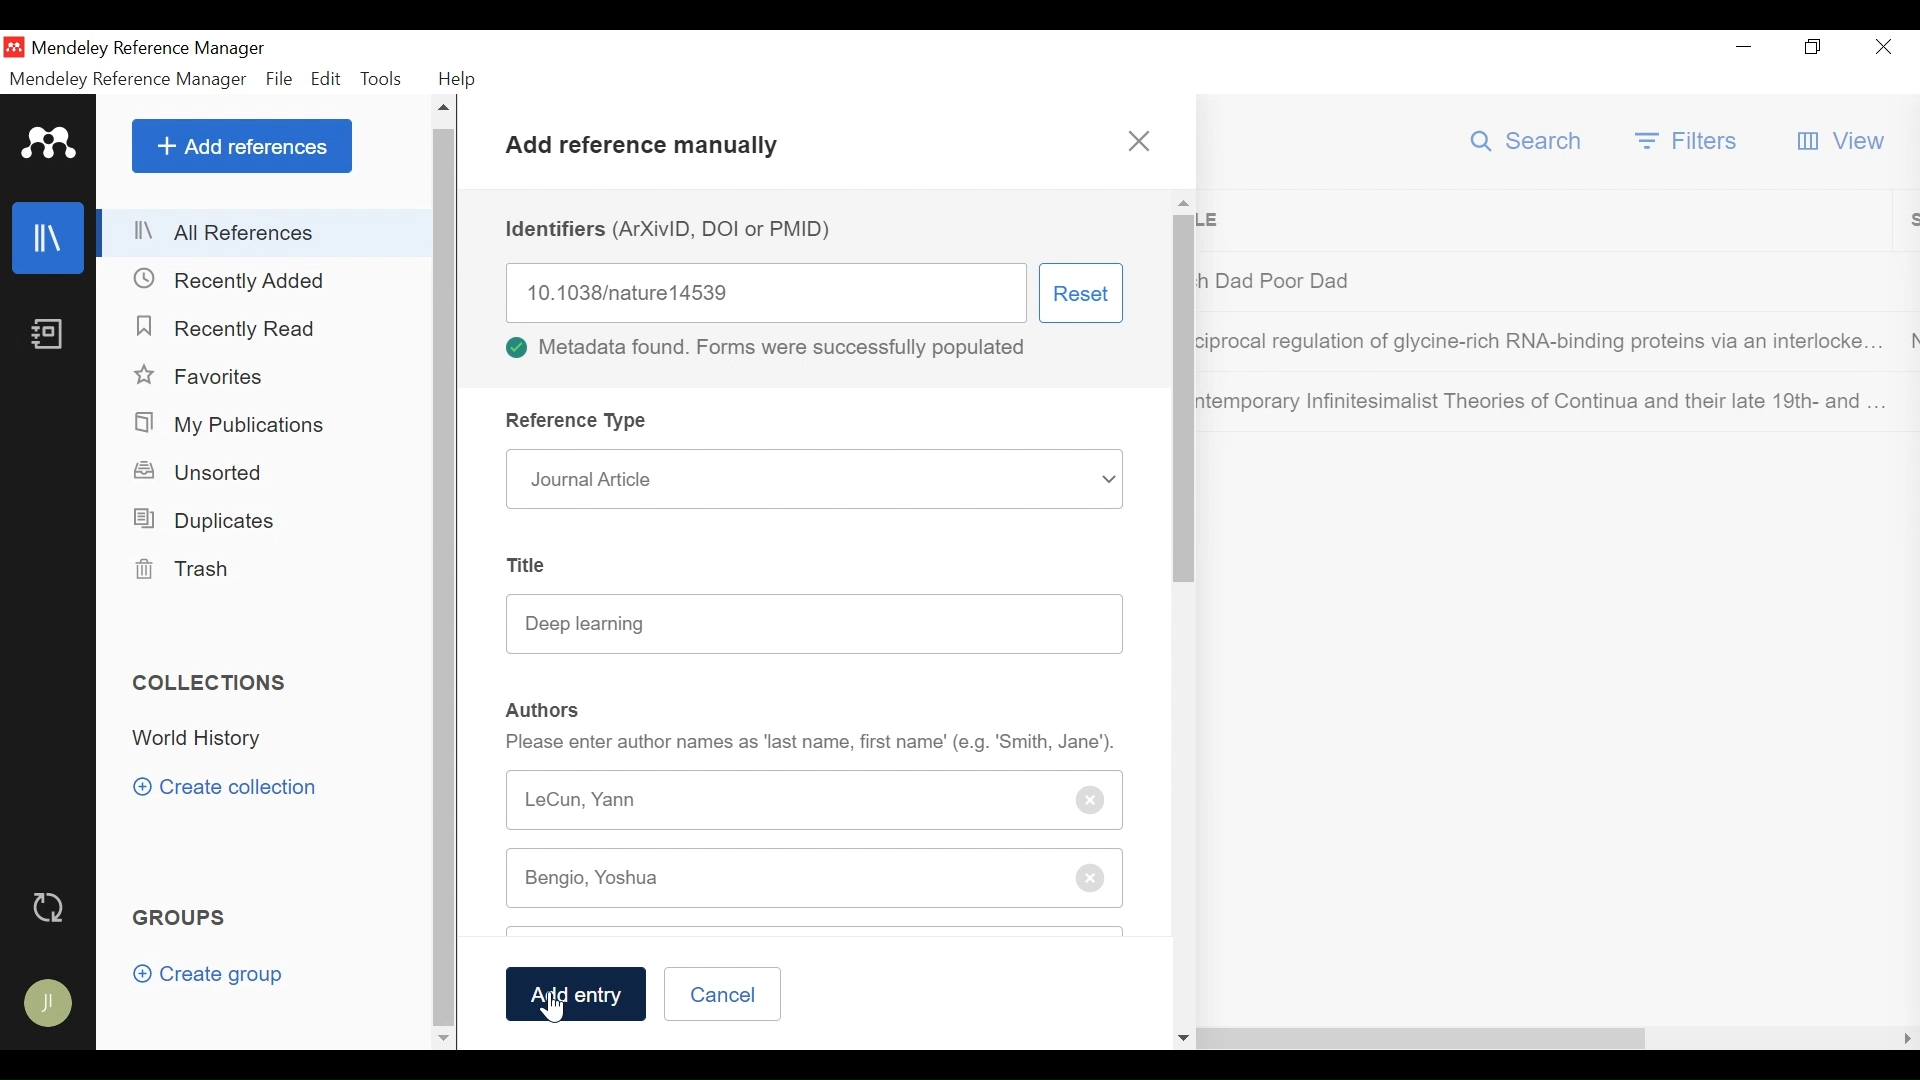 This screenshot has height=1080, width=1920. What do you see at coordinates (1526, 141) in the screenshot?
I see `Search` at bounding box center [1526, 141].